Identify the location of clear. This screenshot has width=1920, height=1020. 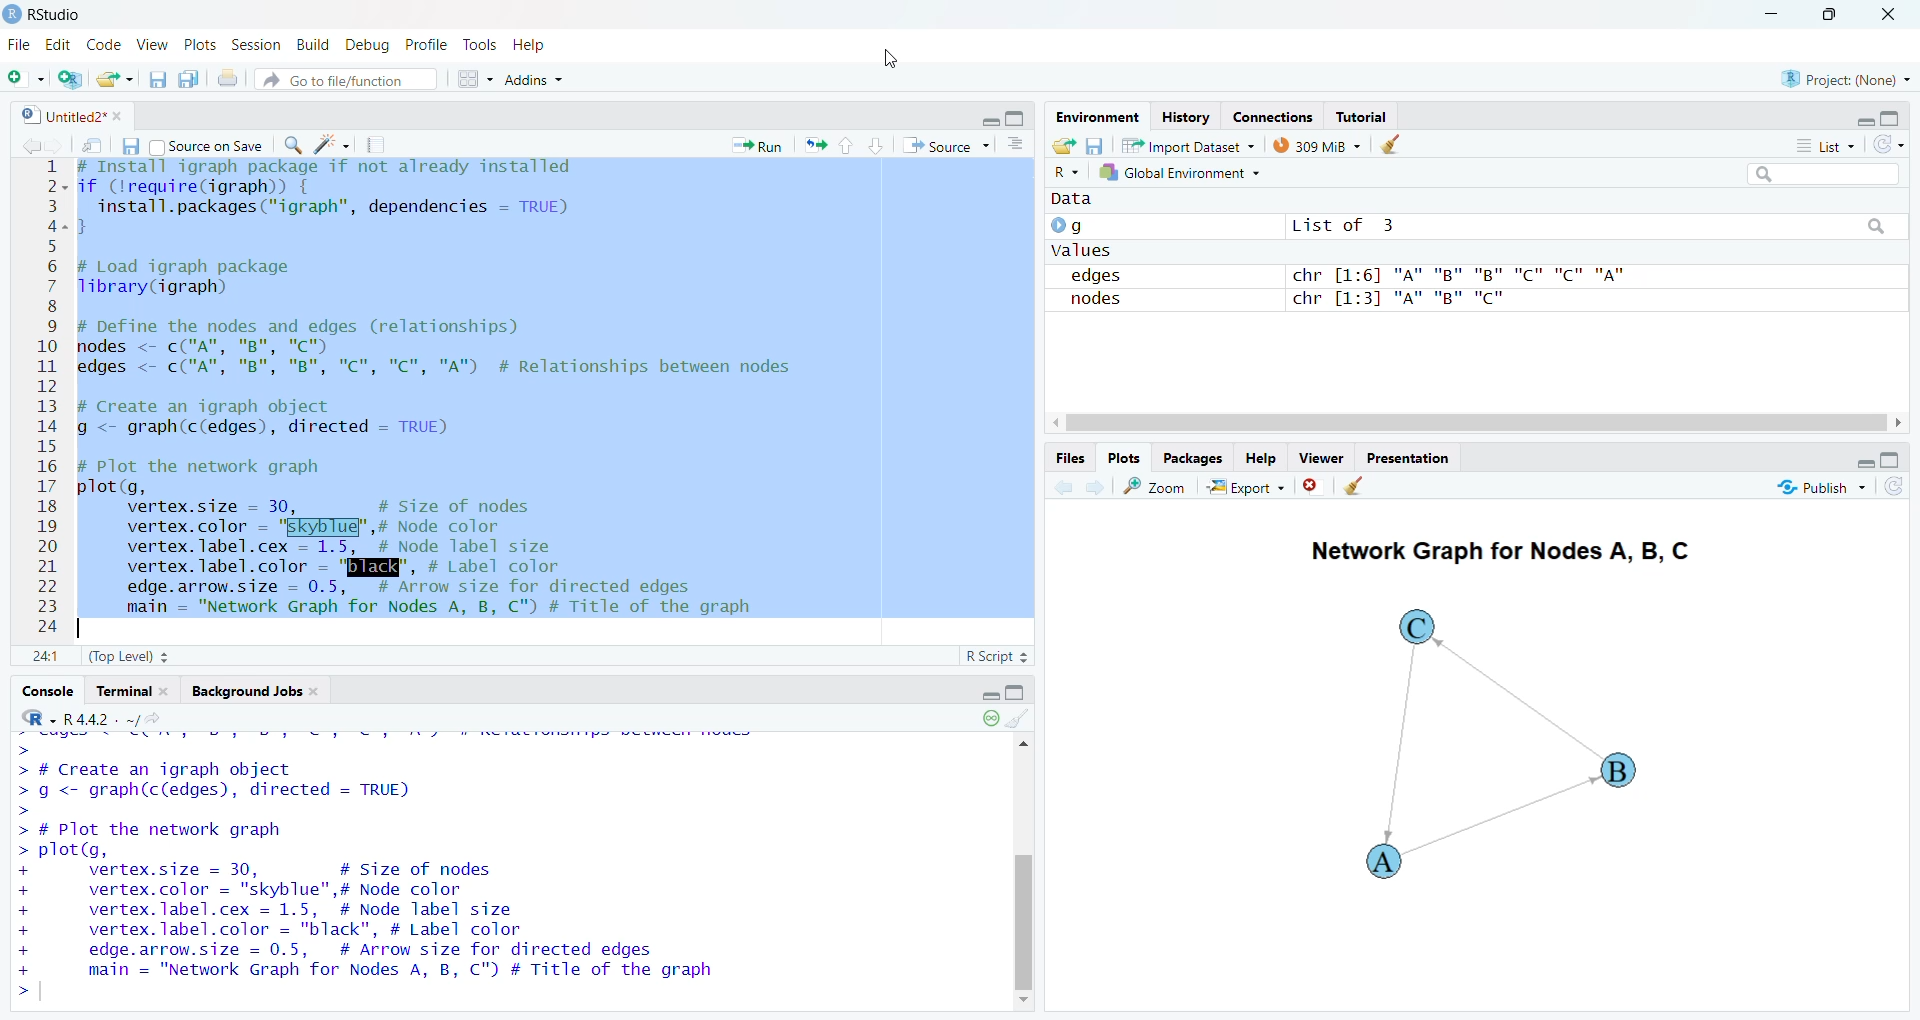
(1353, 489).